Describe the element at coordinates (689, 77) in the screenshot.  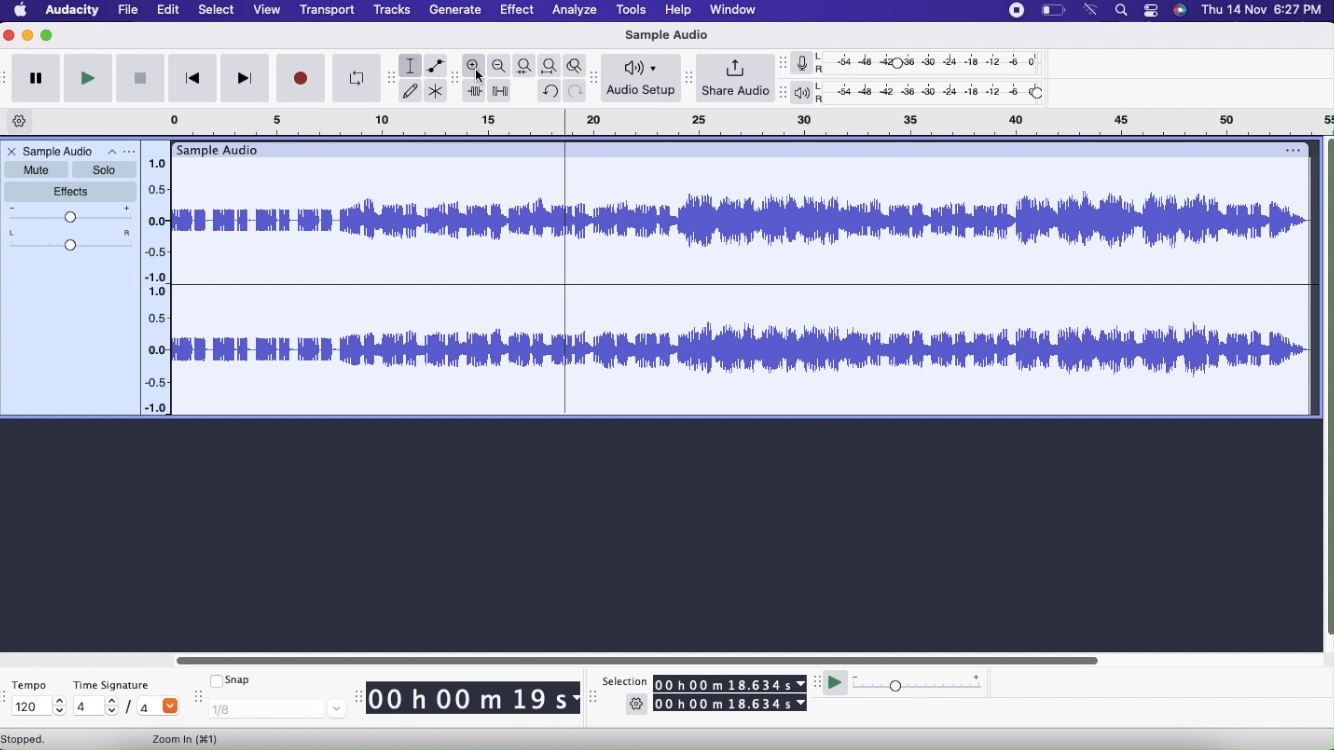
I see `resize` at that location.